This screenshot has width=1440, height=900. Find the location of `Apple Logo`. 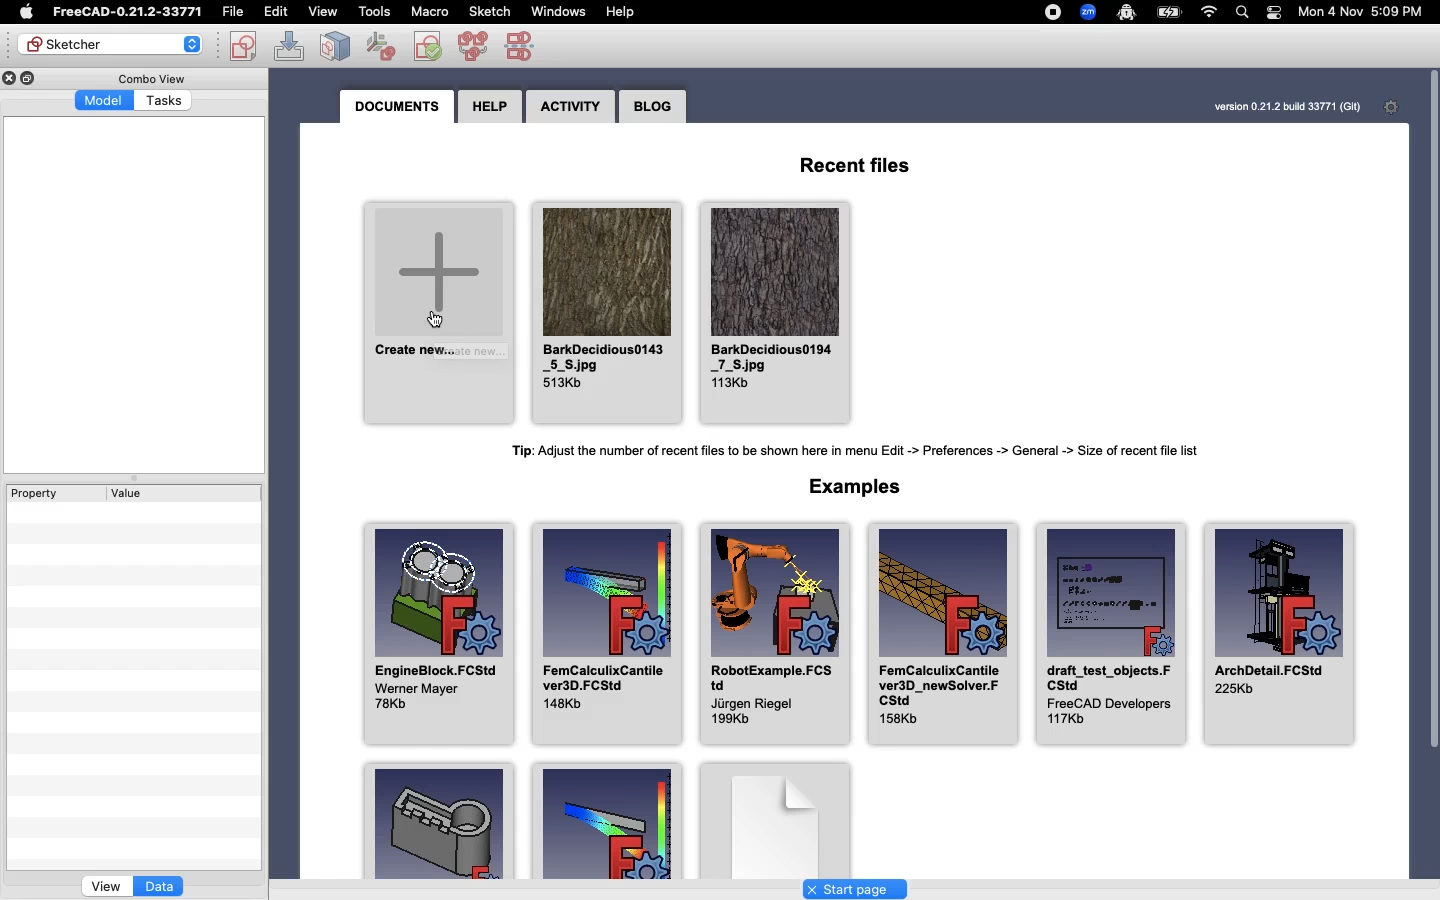

Apple Logo is located at coordinates (24, 12).